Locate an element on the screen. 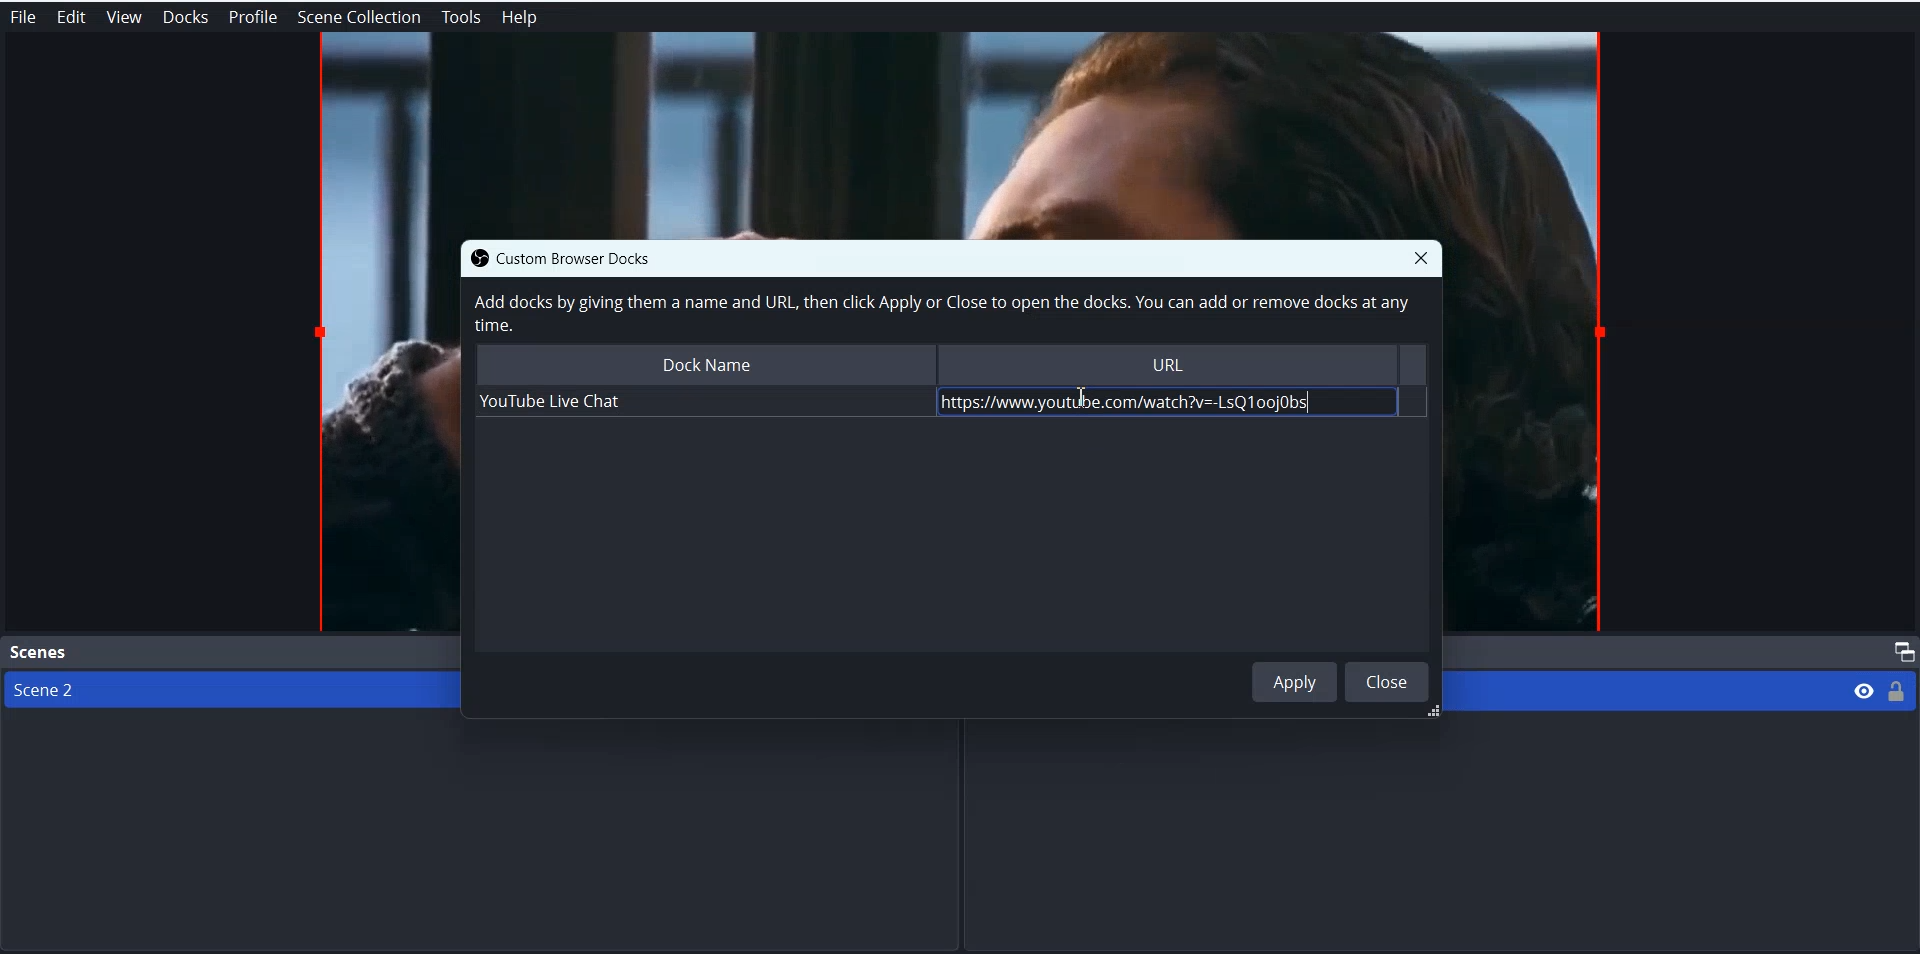  Eye is located at coordinates (1864, 689).